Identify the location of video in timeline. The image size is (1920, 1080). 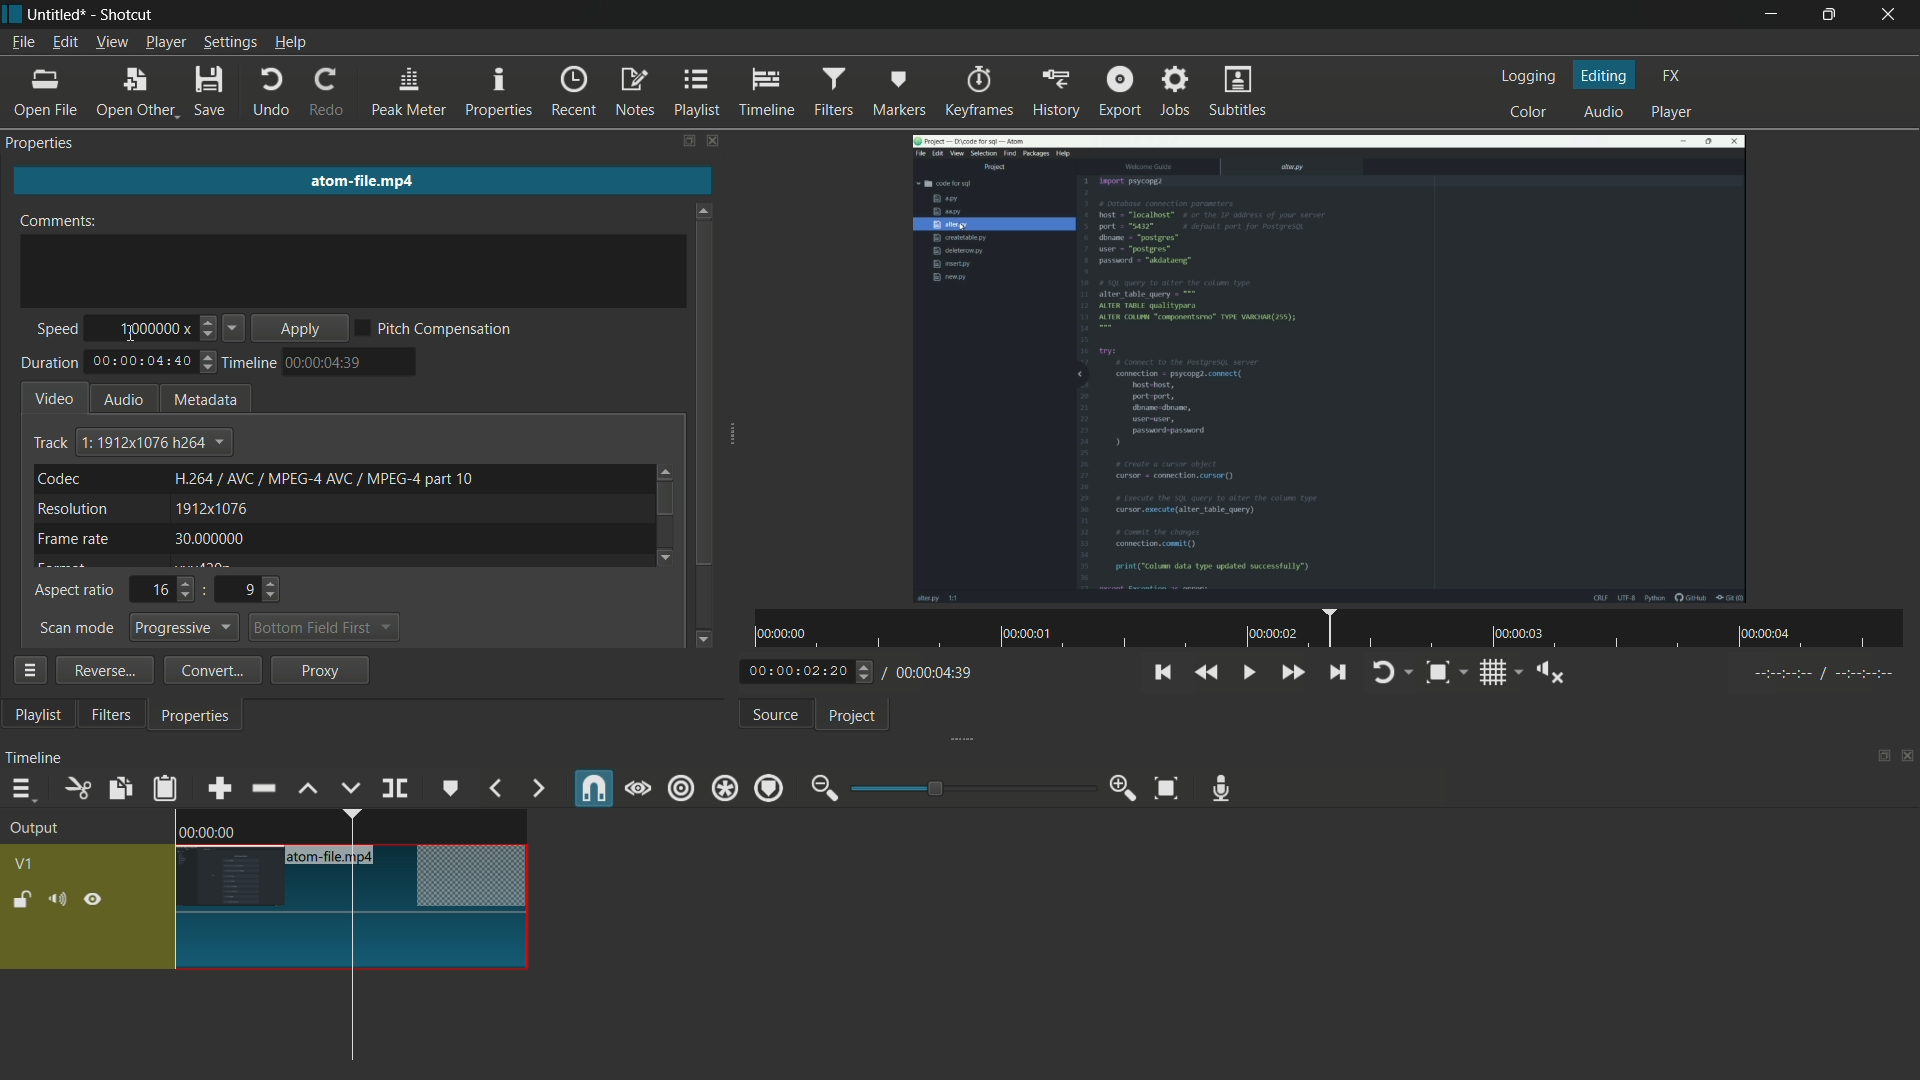
(353, 890).